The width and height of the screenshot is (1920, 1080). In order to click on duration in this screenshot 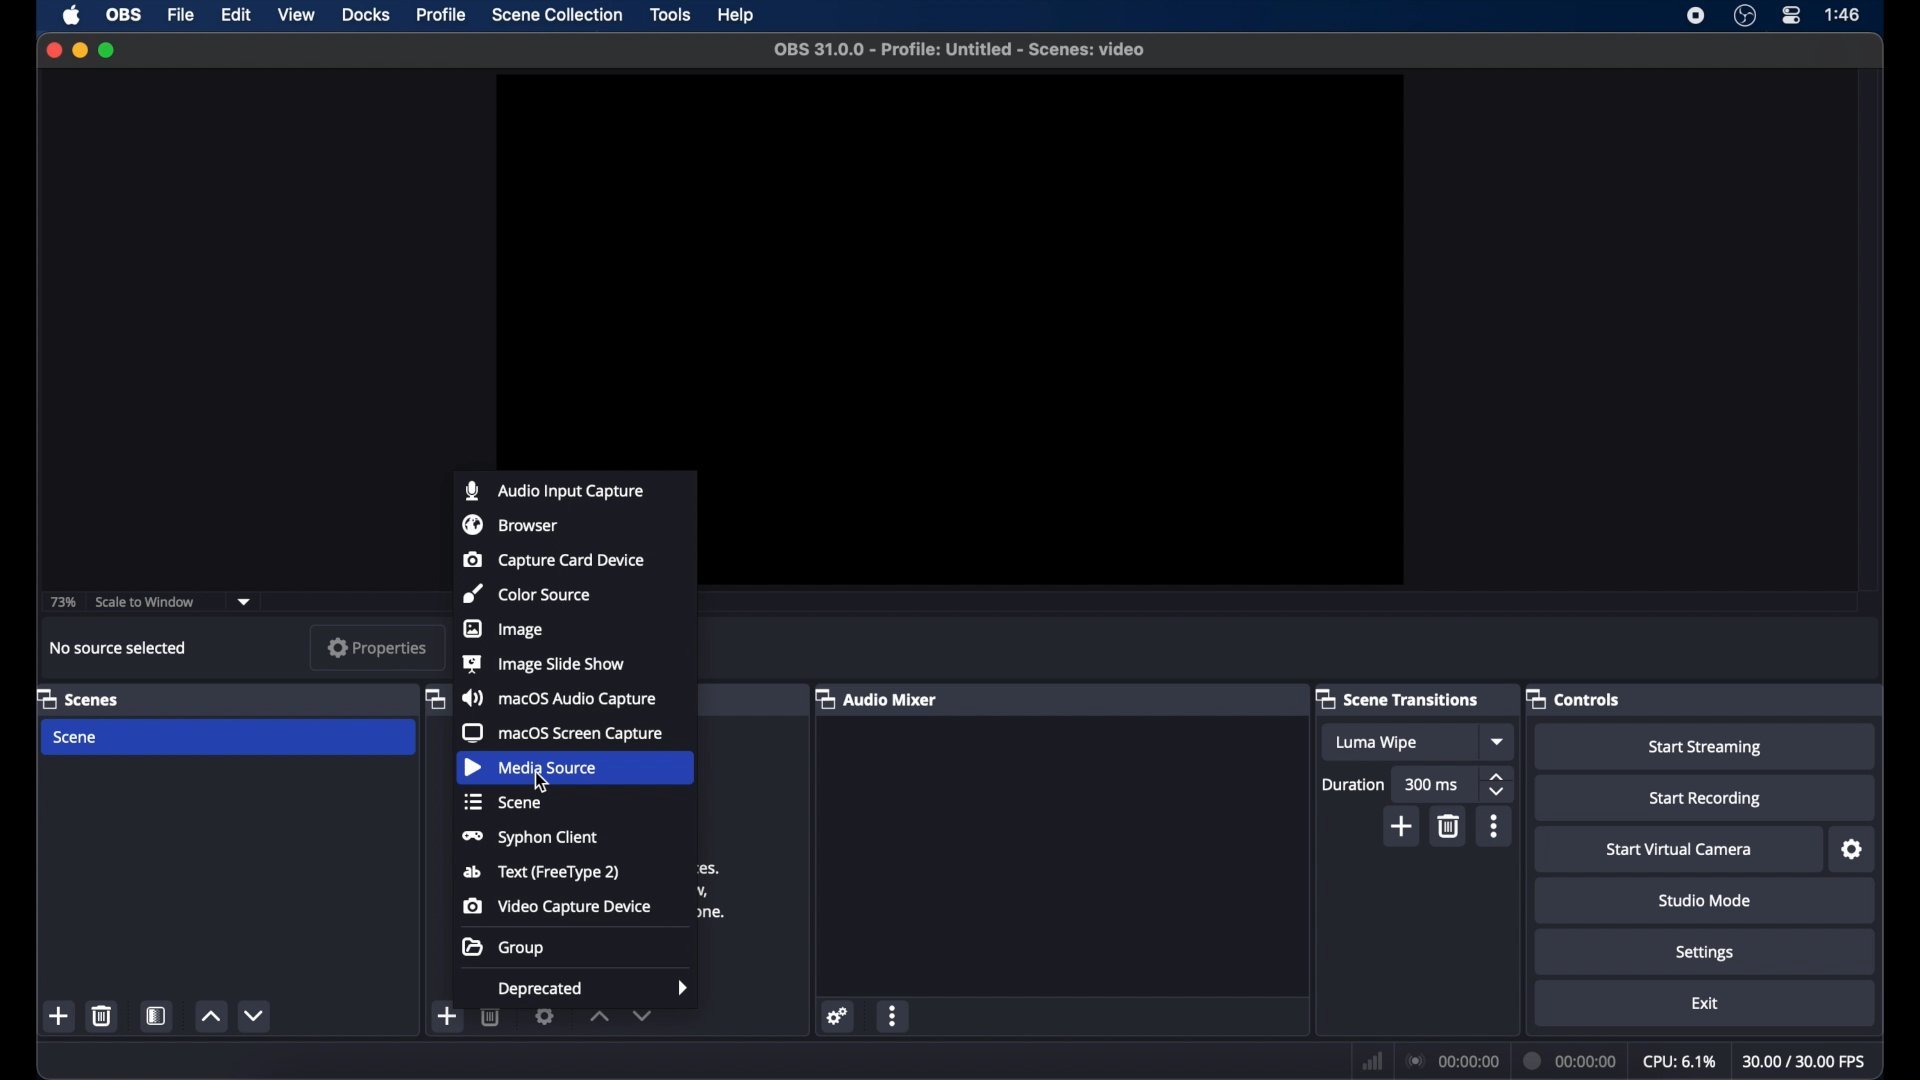, I will do `click(1572, 1062)`.